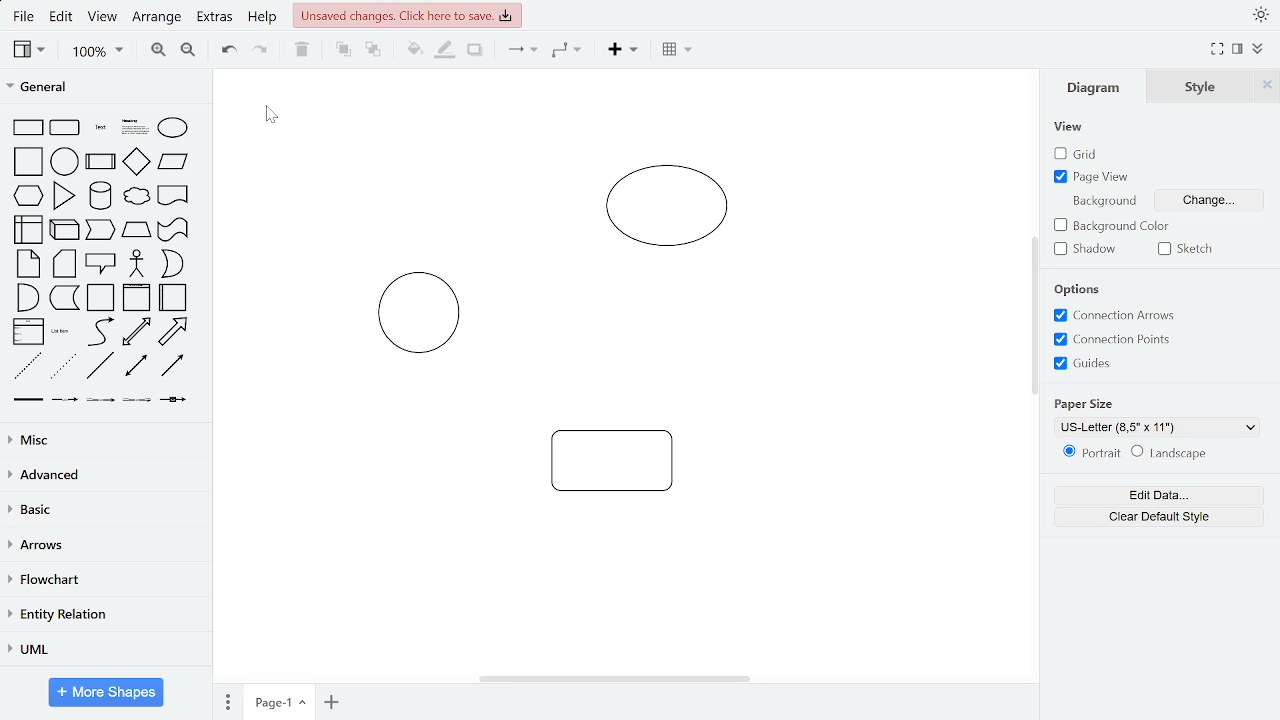  I want to click on process, so click(101, 161).